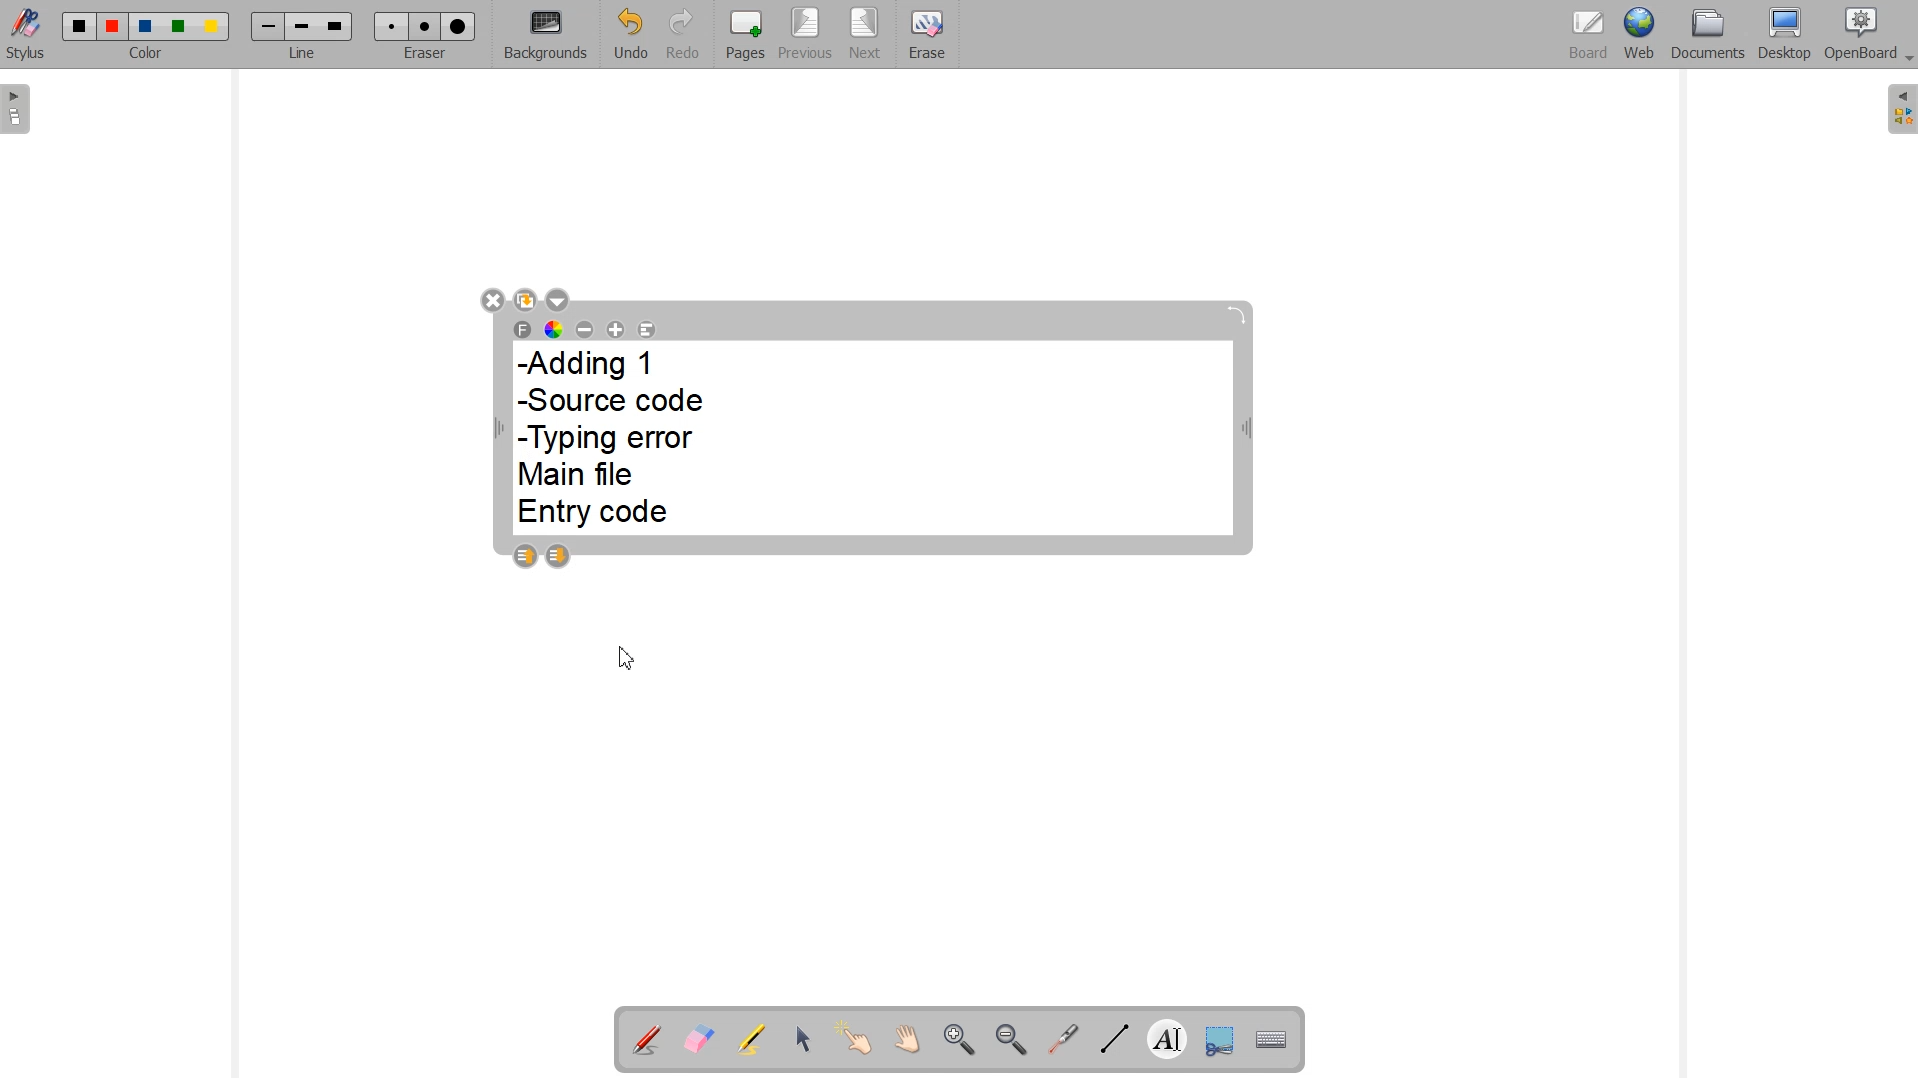 The image size is (1918, 1078). I want to click on Select and modify objects, so click(803, 1039).